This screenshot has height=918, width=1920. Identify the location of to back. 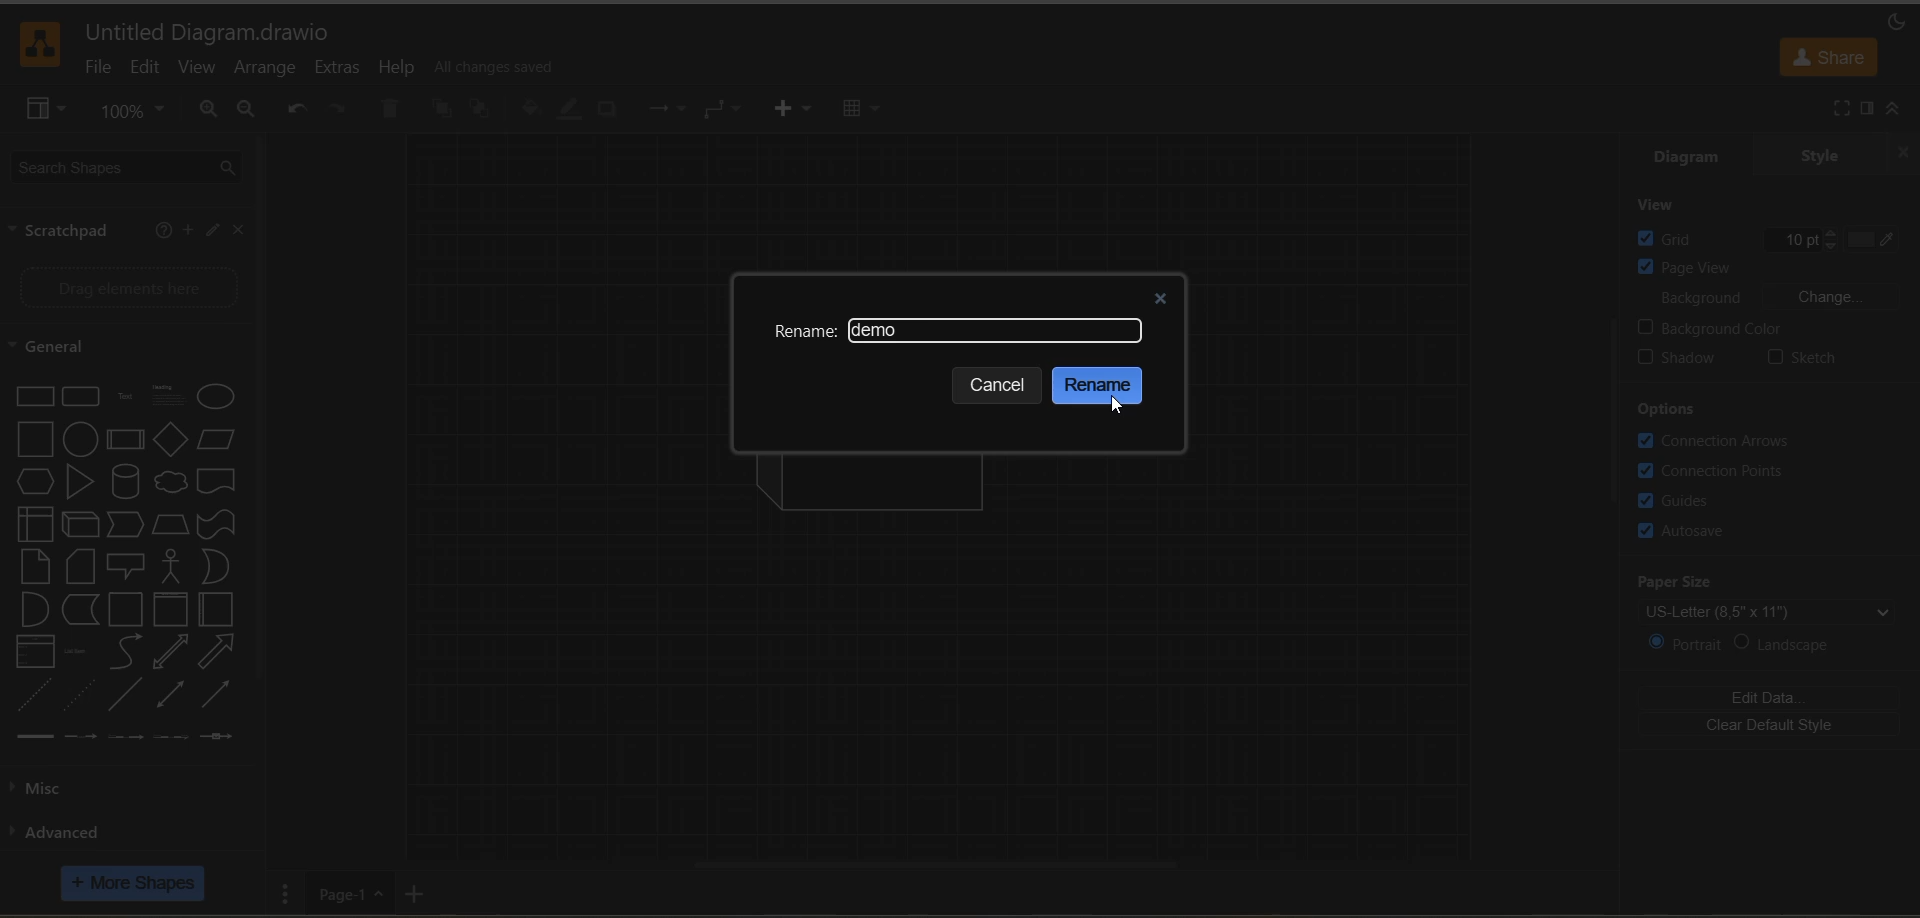
(483, 110).